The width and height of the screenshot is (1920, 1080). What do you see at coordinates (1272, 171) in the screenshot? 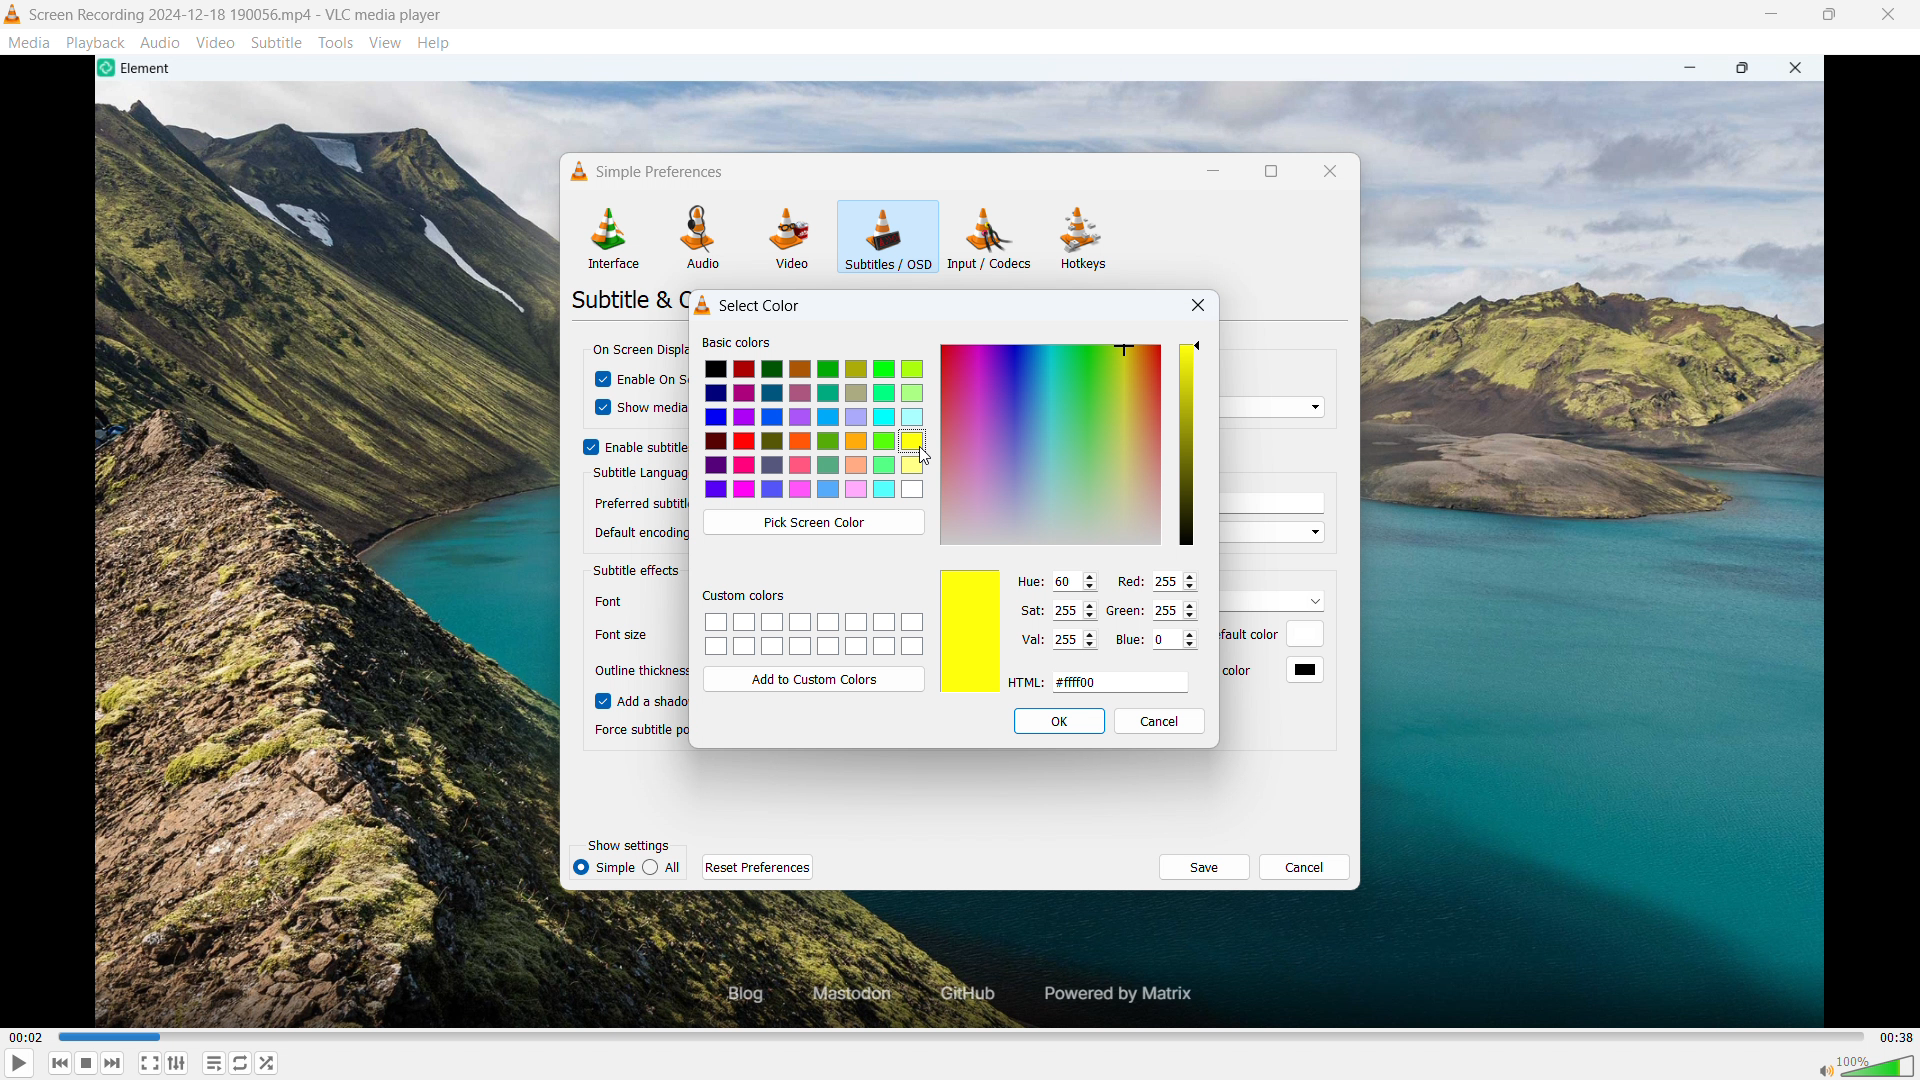
I see `Maximise dialogue box ` at bounding box center [1272, 171].